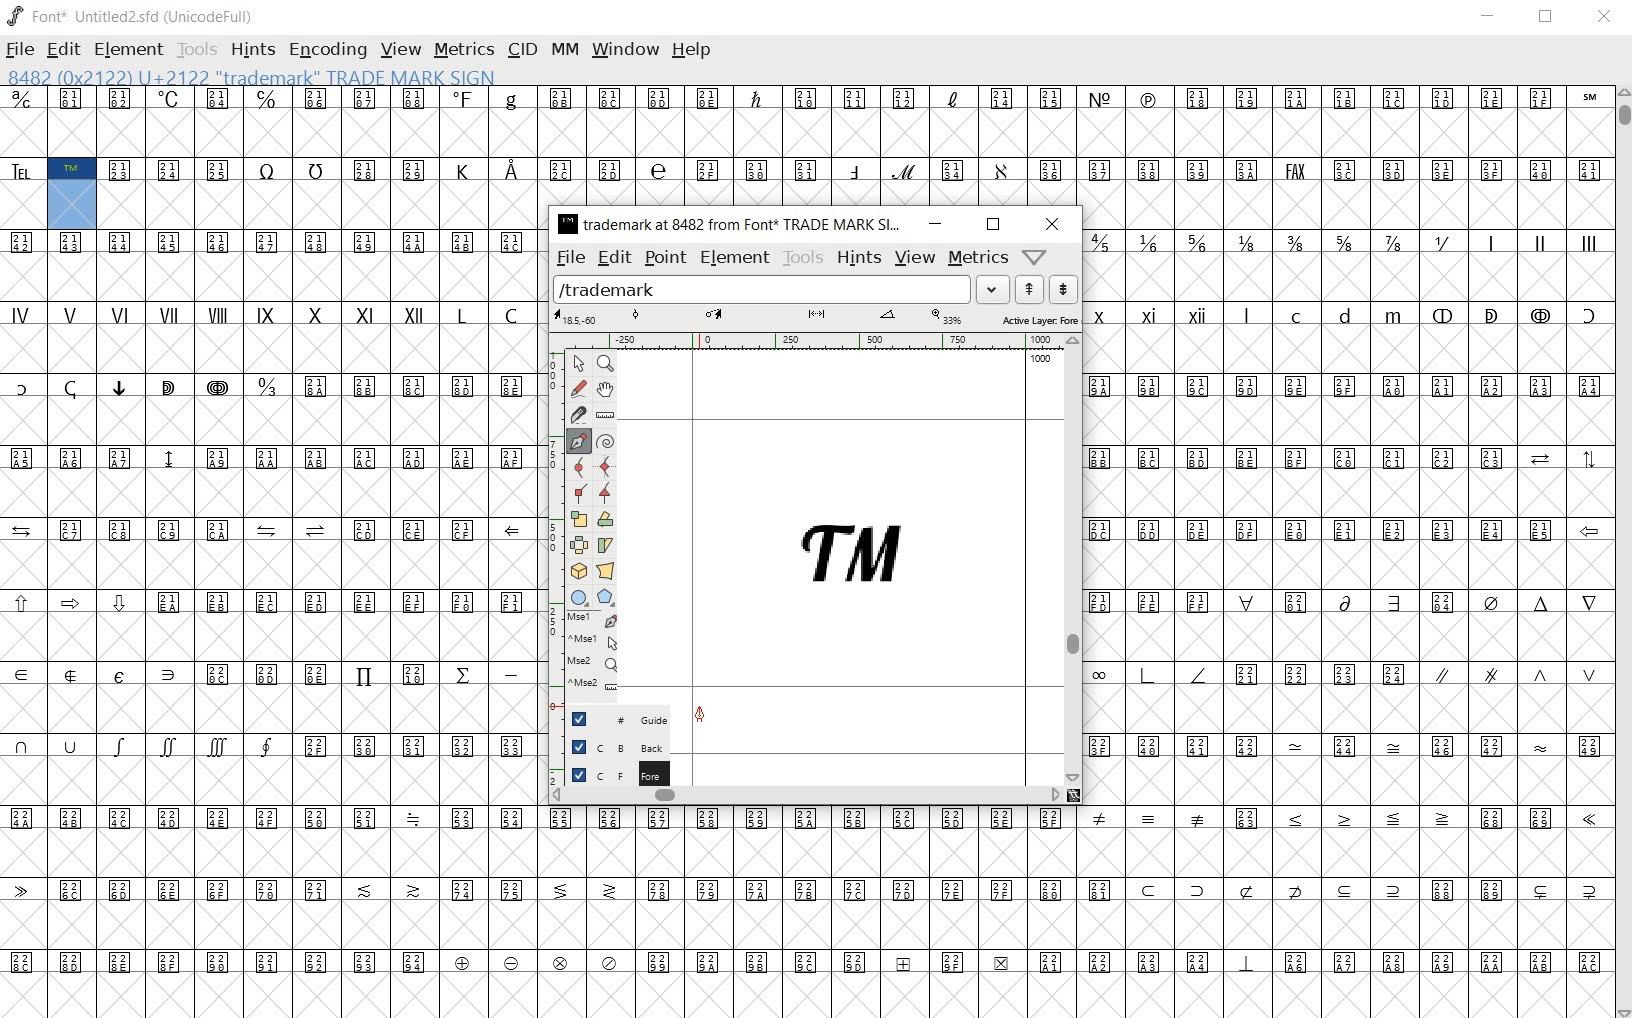 The width and height of the screenshot is (1632, 1018). Describe the element at coordinates (269, 336) in the screenshot. I see `roman characters` at that location.